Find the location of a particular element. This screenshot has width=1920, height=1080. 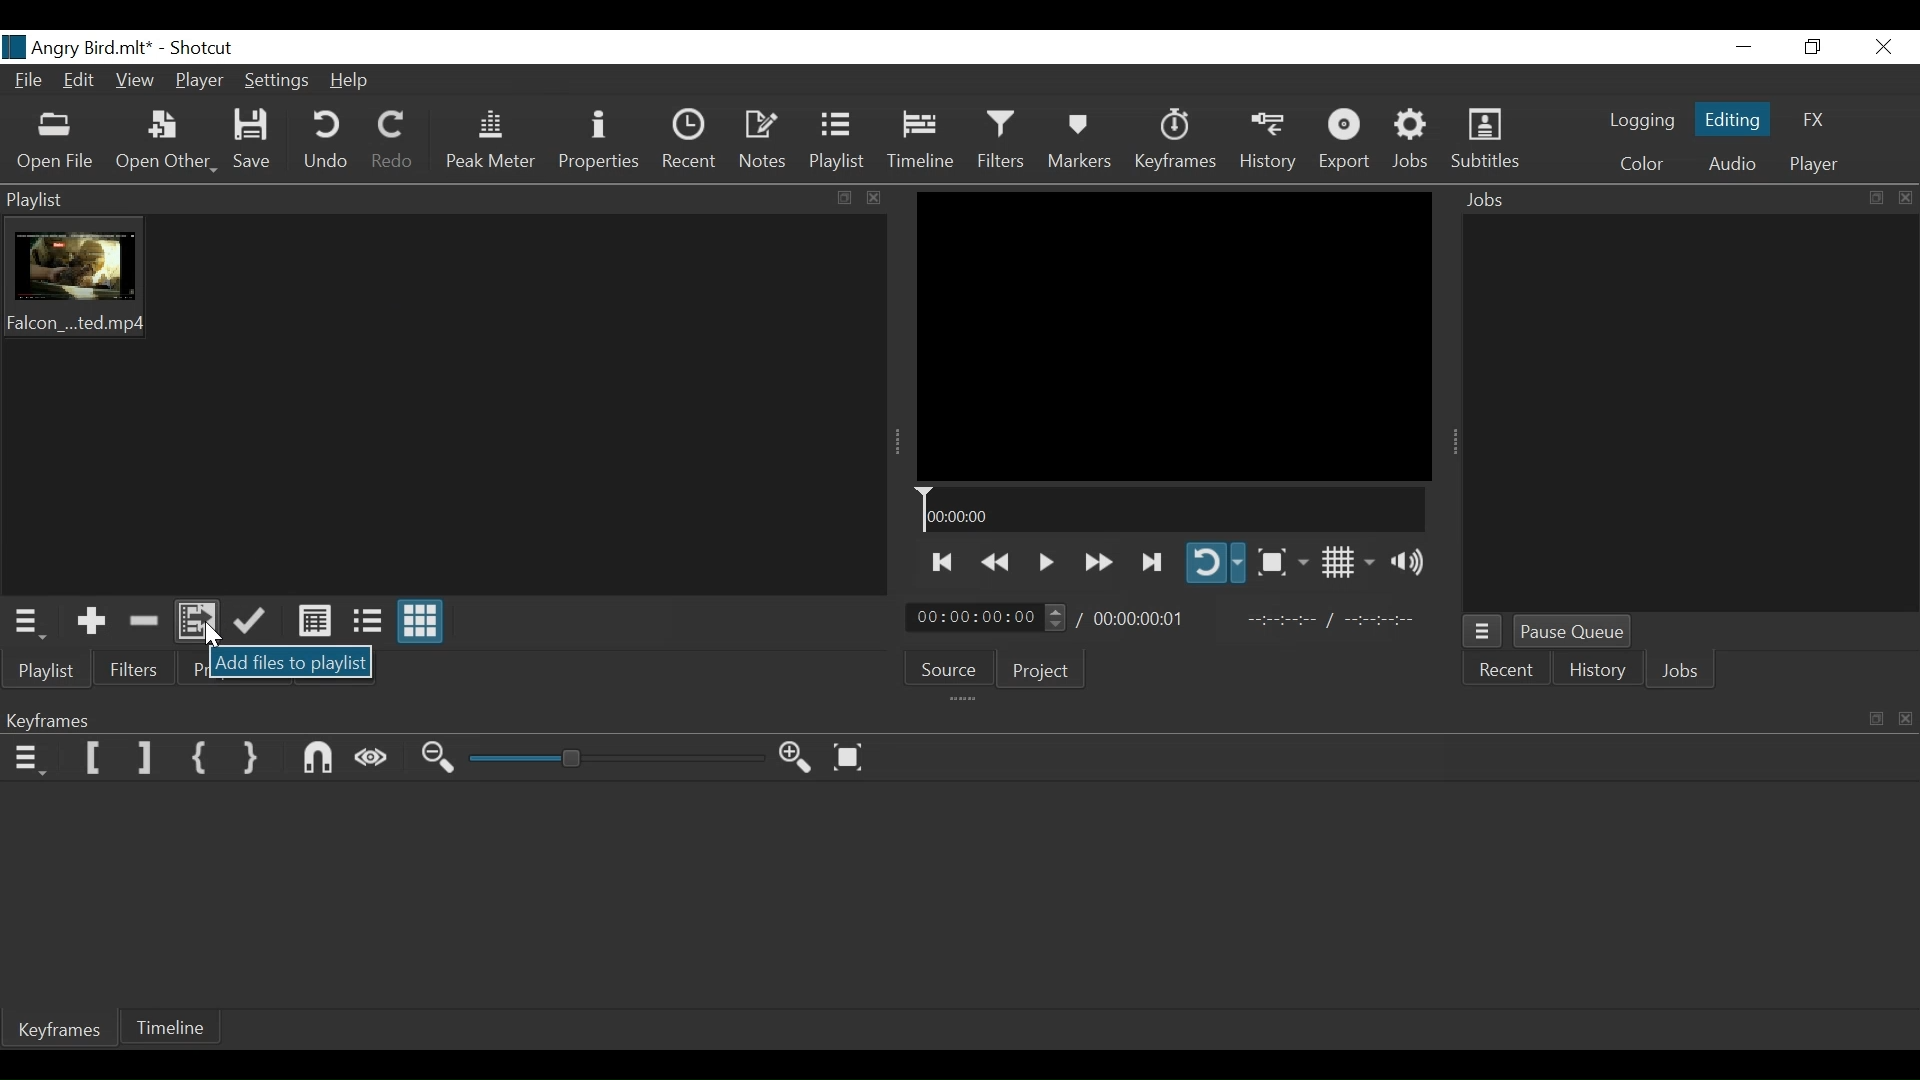

Snap is located at coordinates (317, 760).